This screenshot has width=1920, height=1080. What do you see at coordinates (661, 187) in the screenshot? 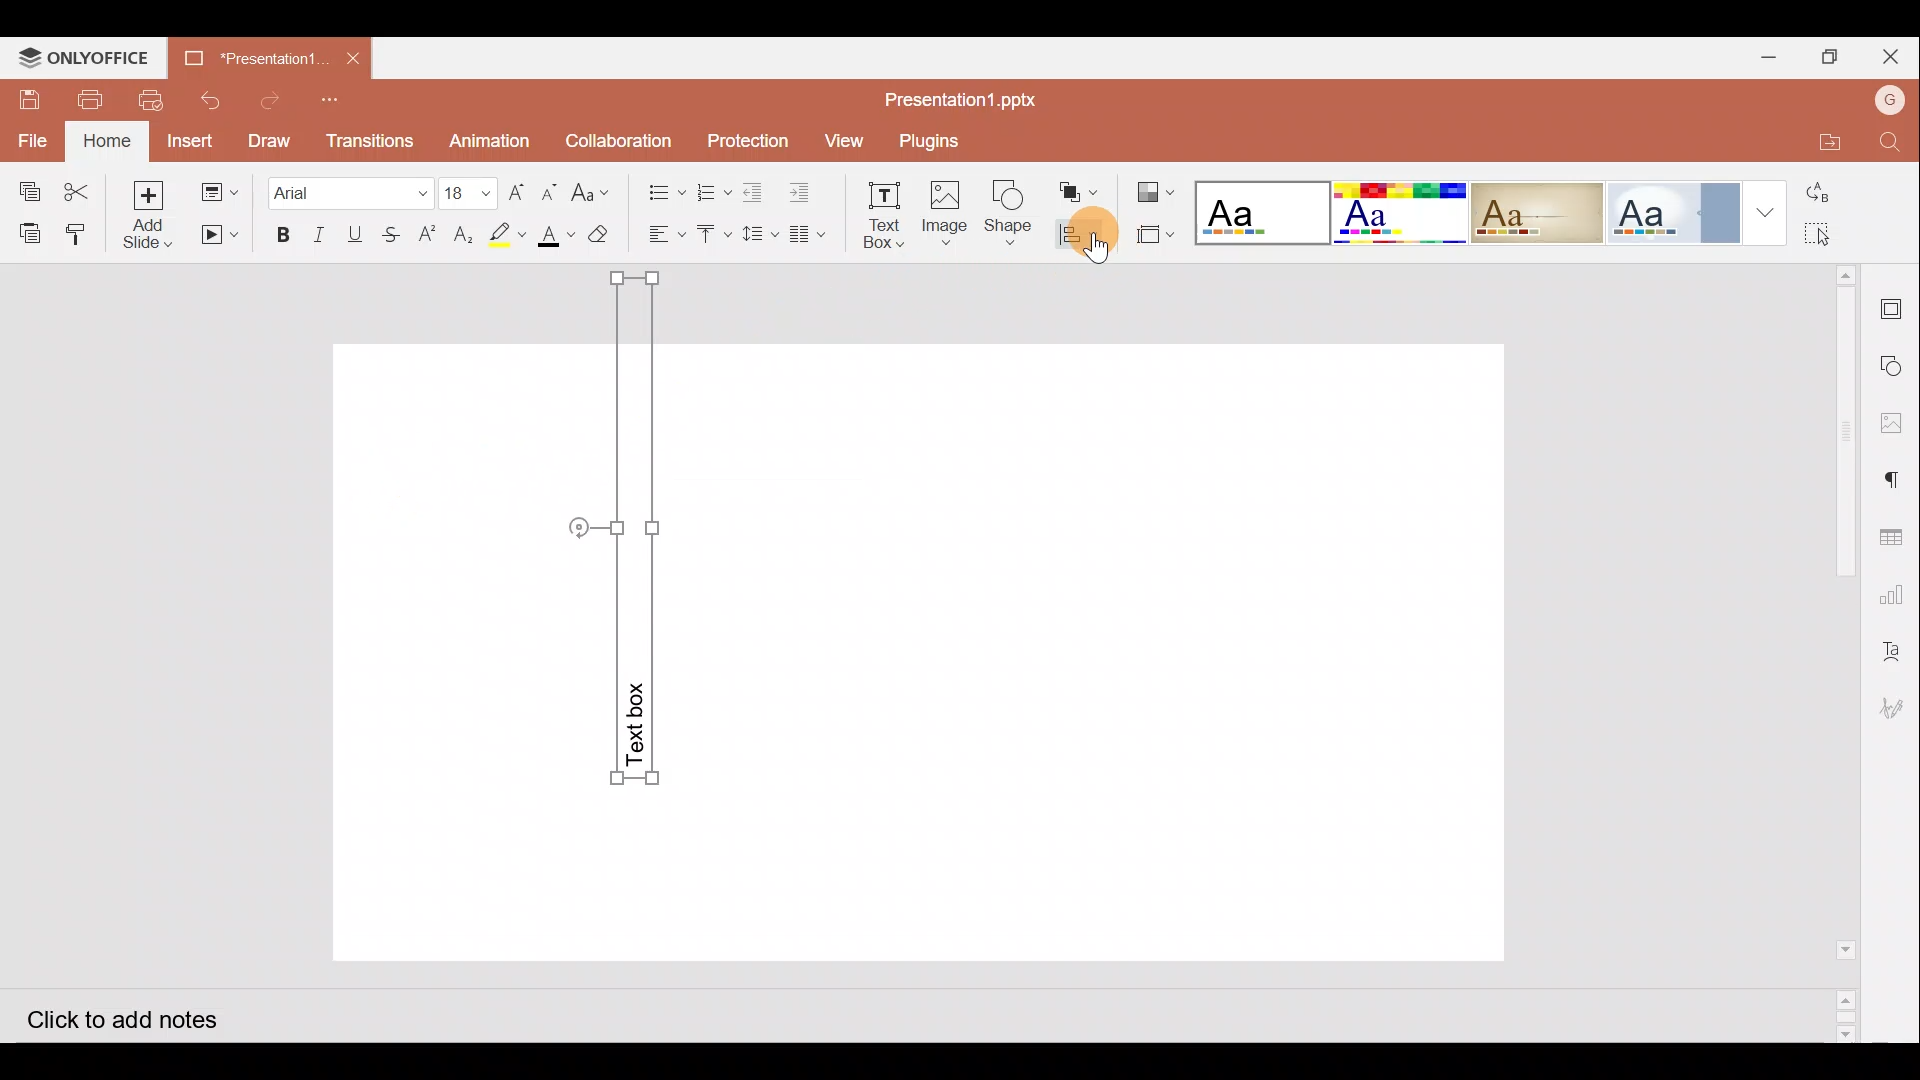
I see `Bullets` at bounding box center [661, 187].